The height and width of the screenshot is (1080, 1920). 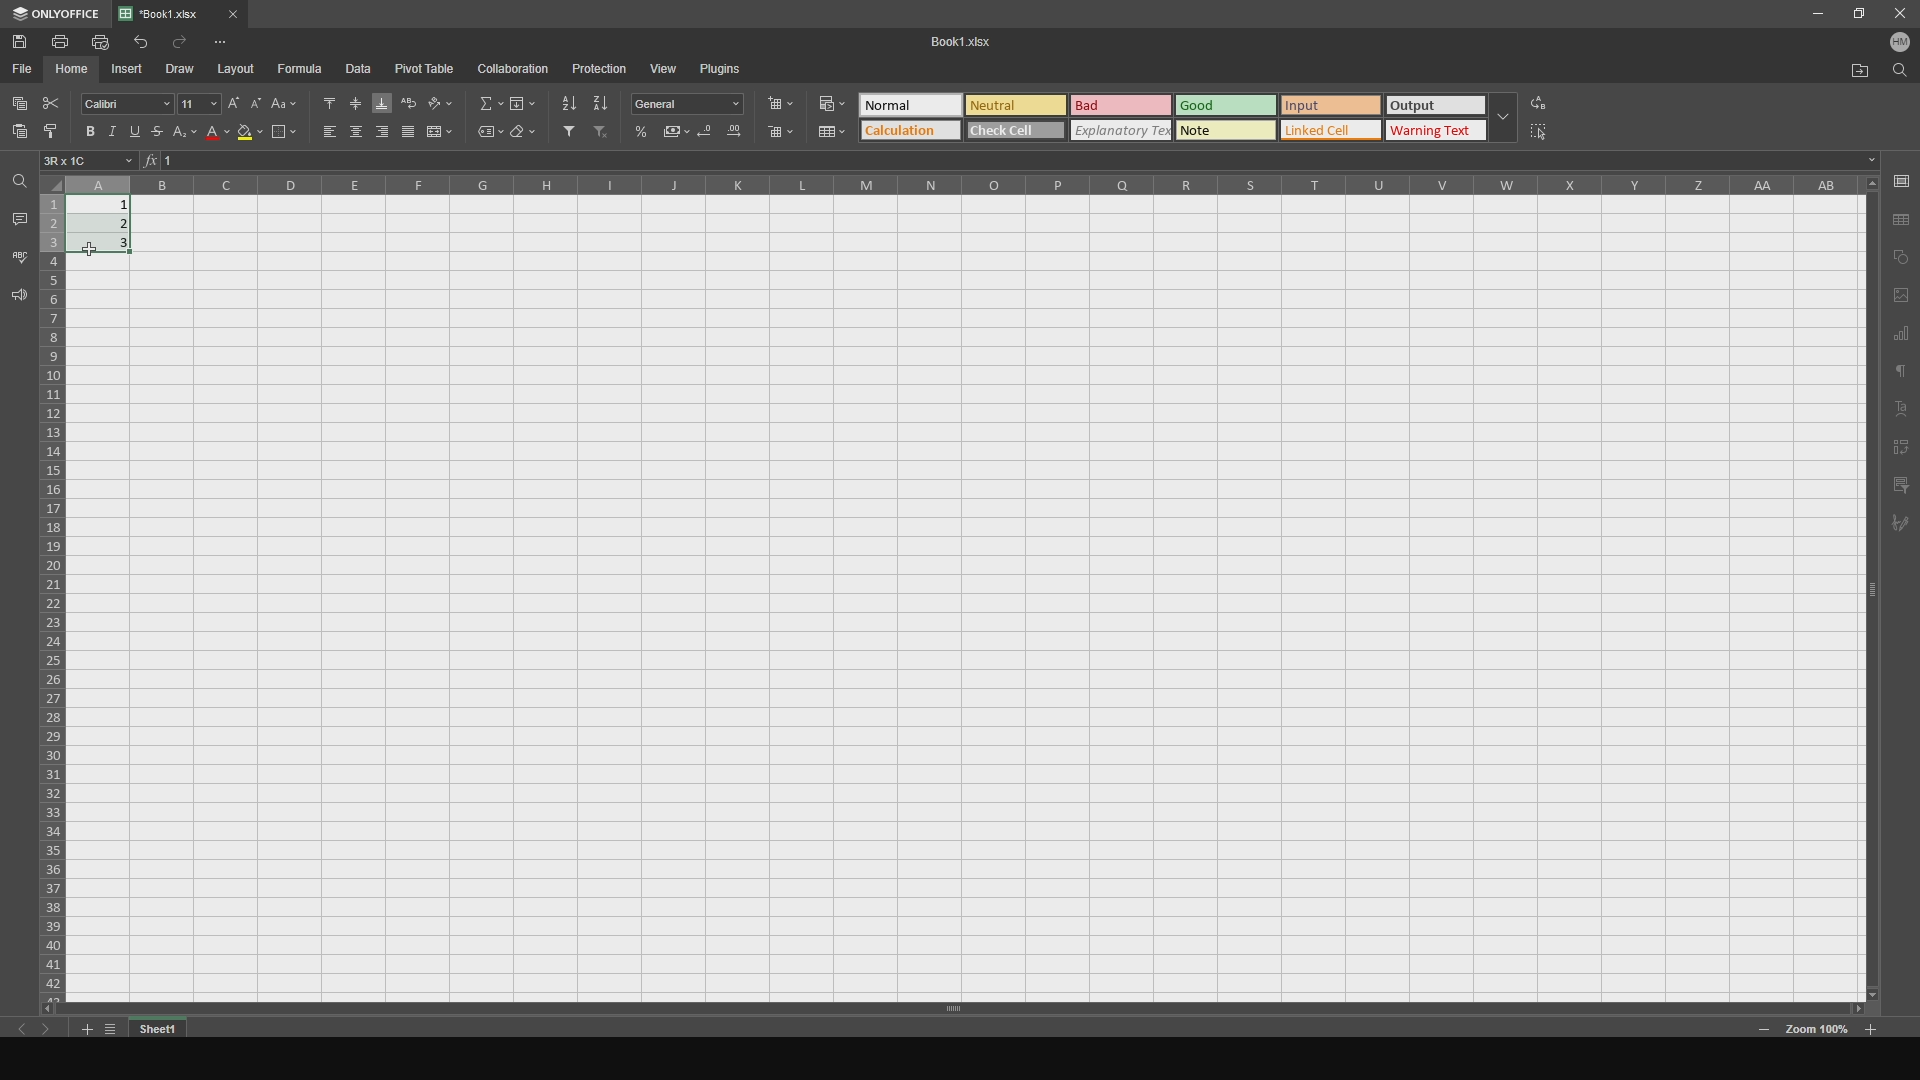 What do you see at coordinates (18, 1025) in the screenshot?
I see `previous sheet` at bounding box center [18, 1025].